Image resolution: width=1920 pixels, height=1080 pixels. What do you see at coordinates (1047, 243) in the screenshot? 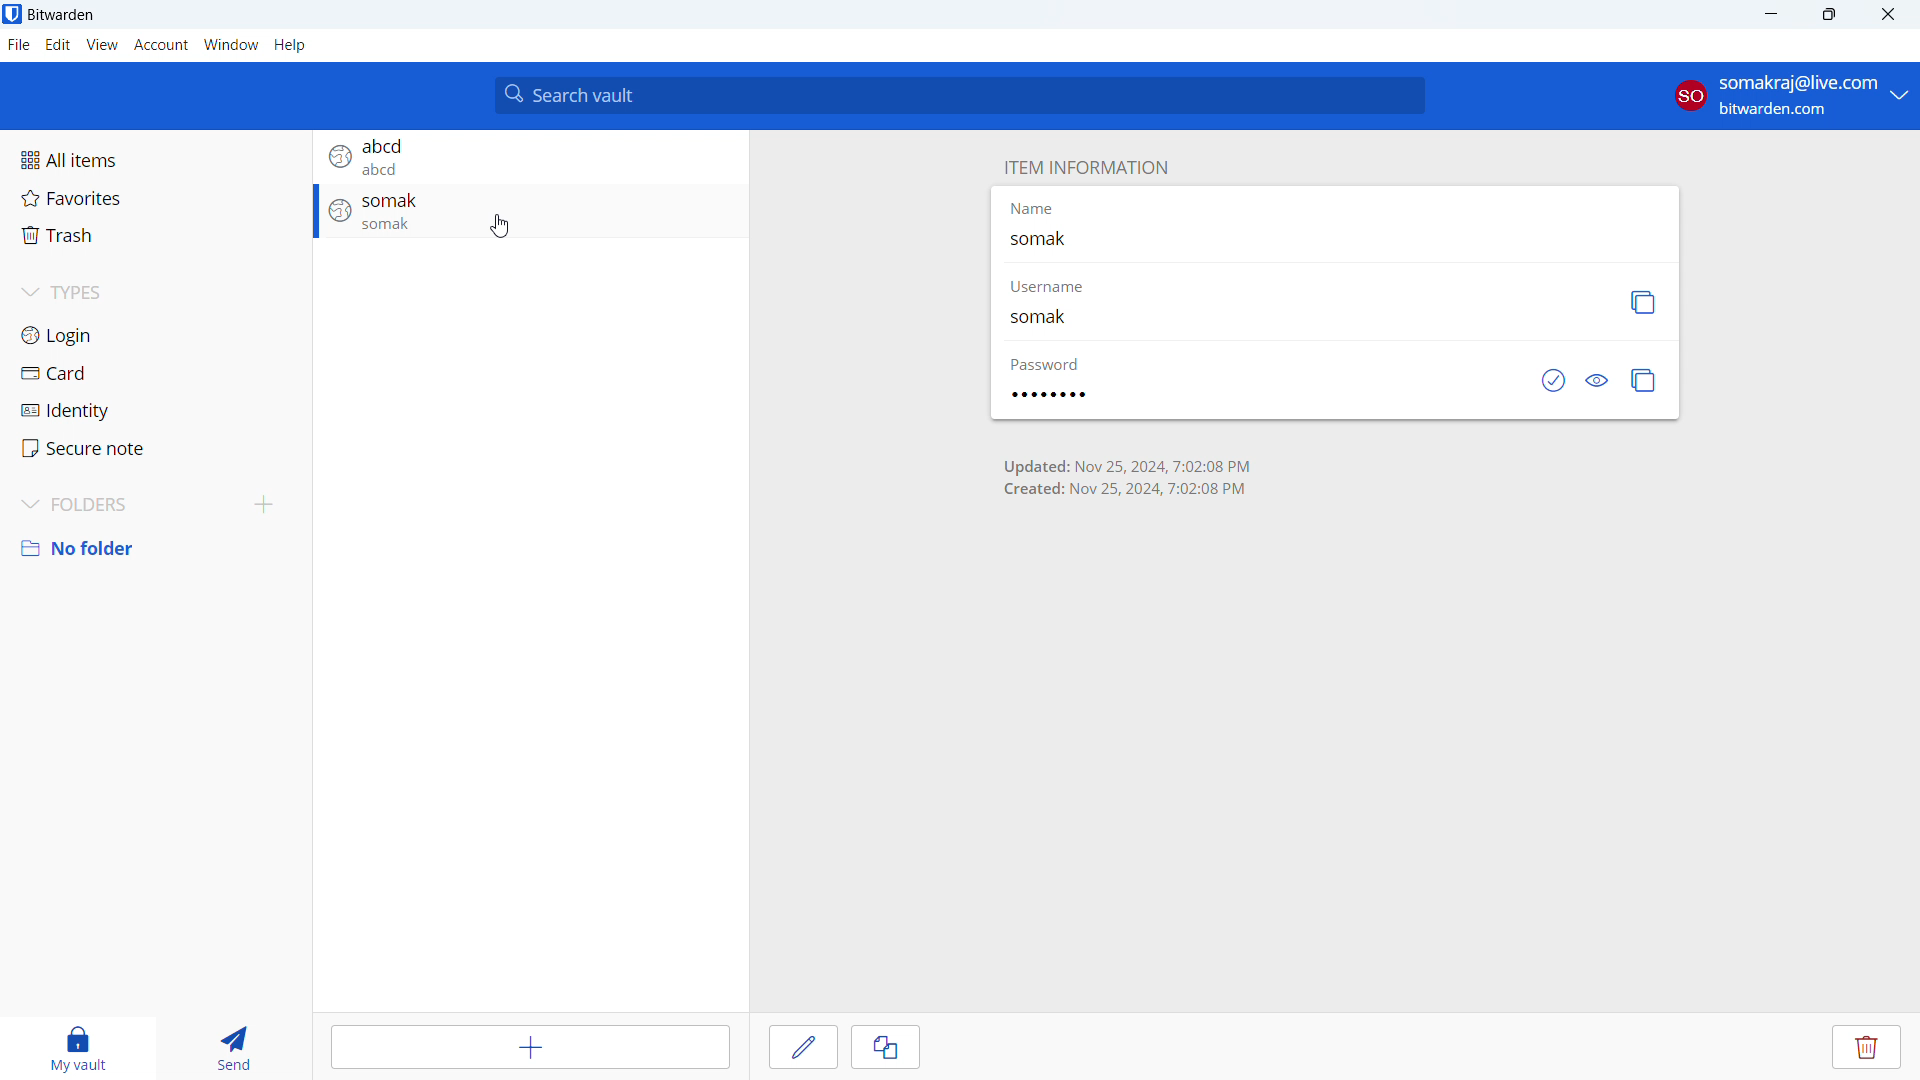
I see `somak` at bounding box center [1047, 243].